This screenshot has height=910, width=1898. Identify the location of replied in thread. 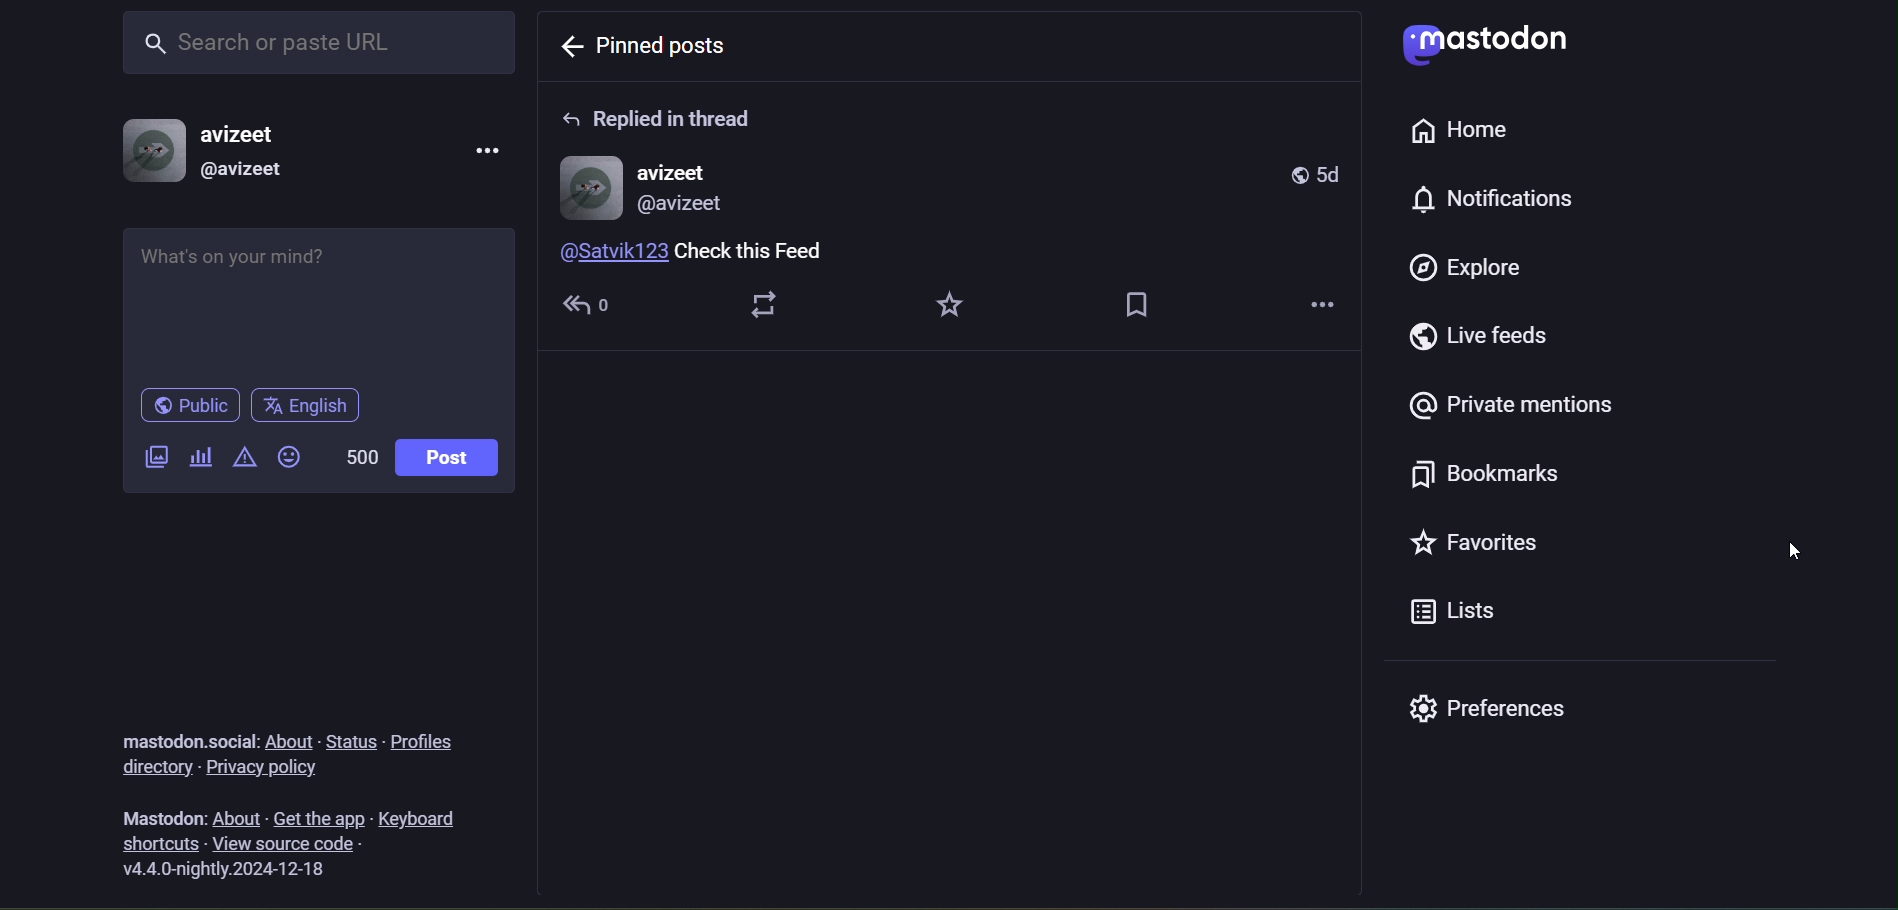
(667, 115).